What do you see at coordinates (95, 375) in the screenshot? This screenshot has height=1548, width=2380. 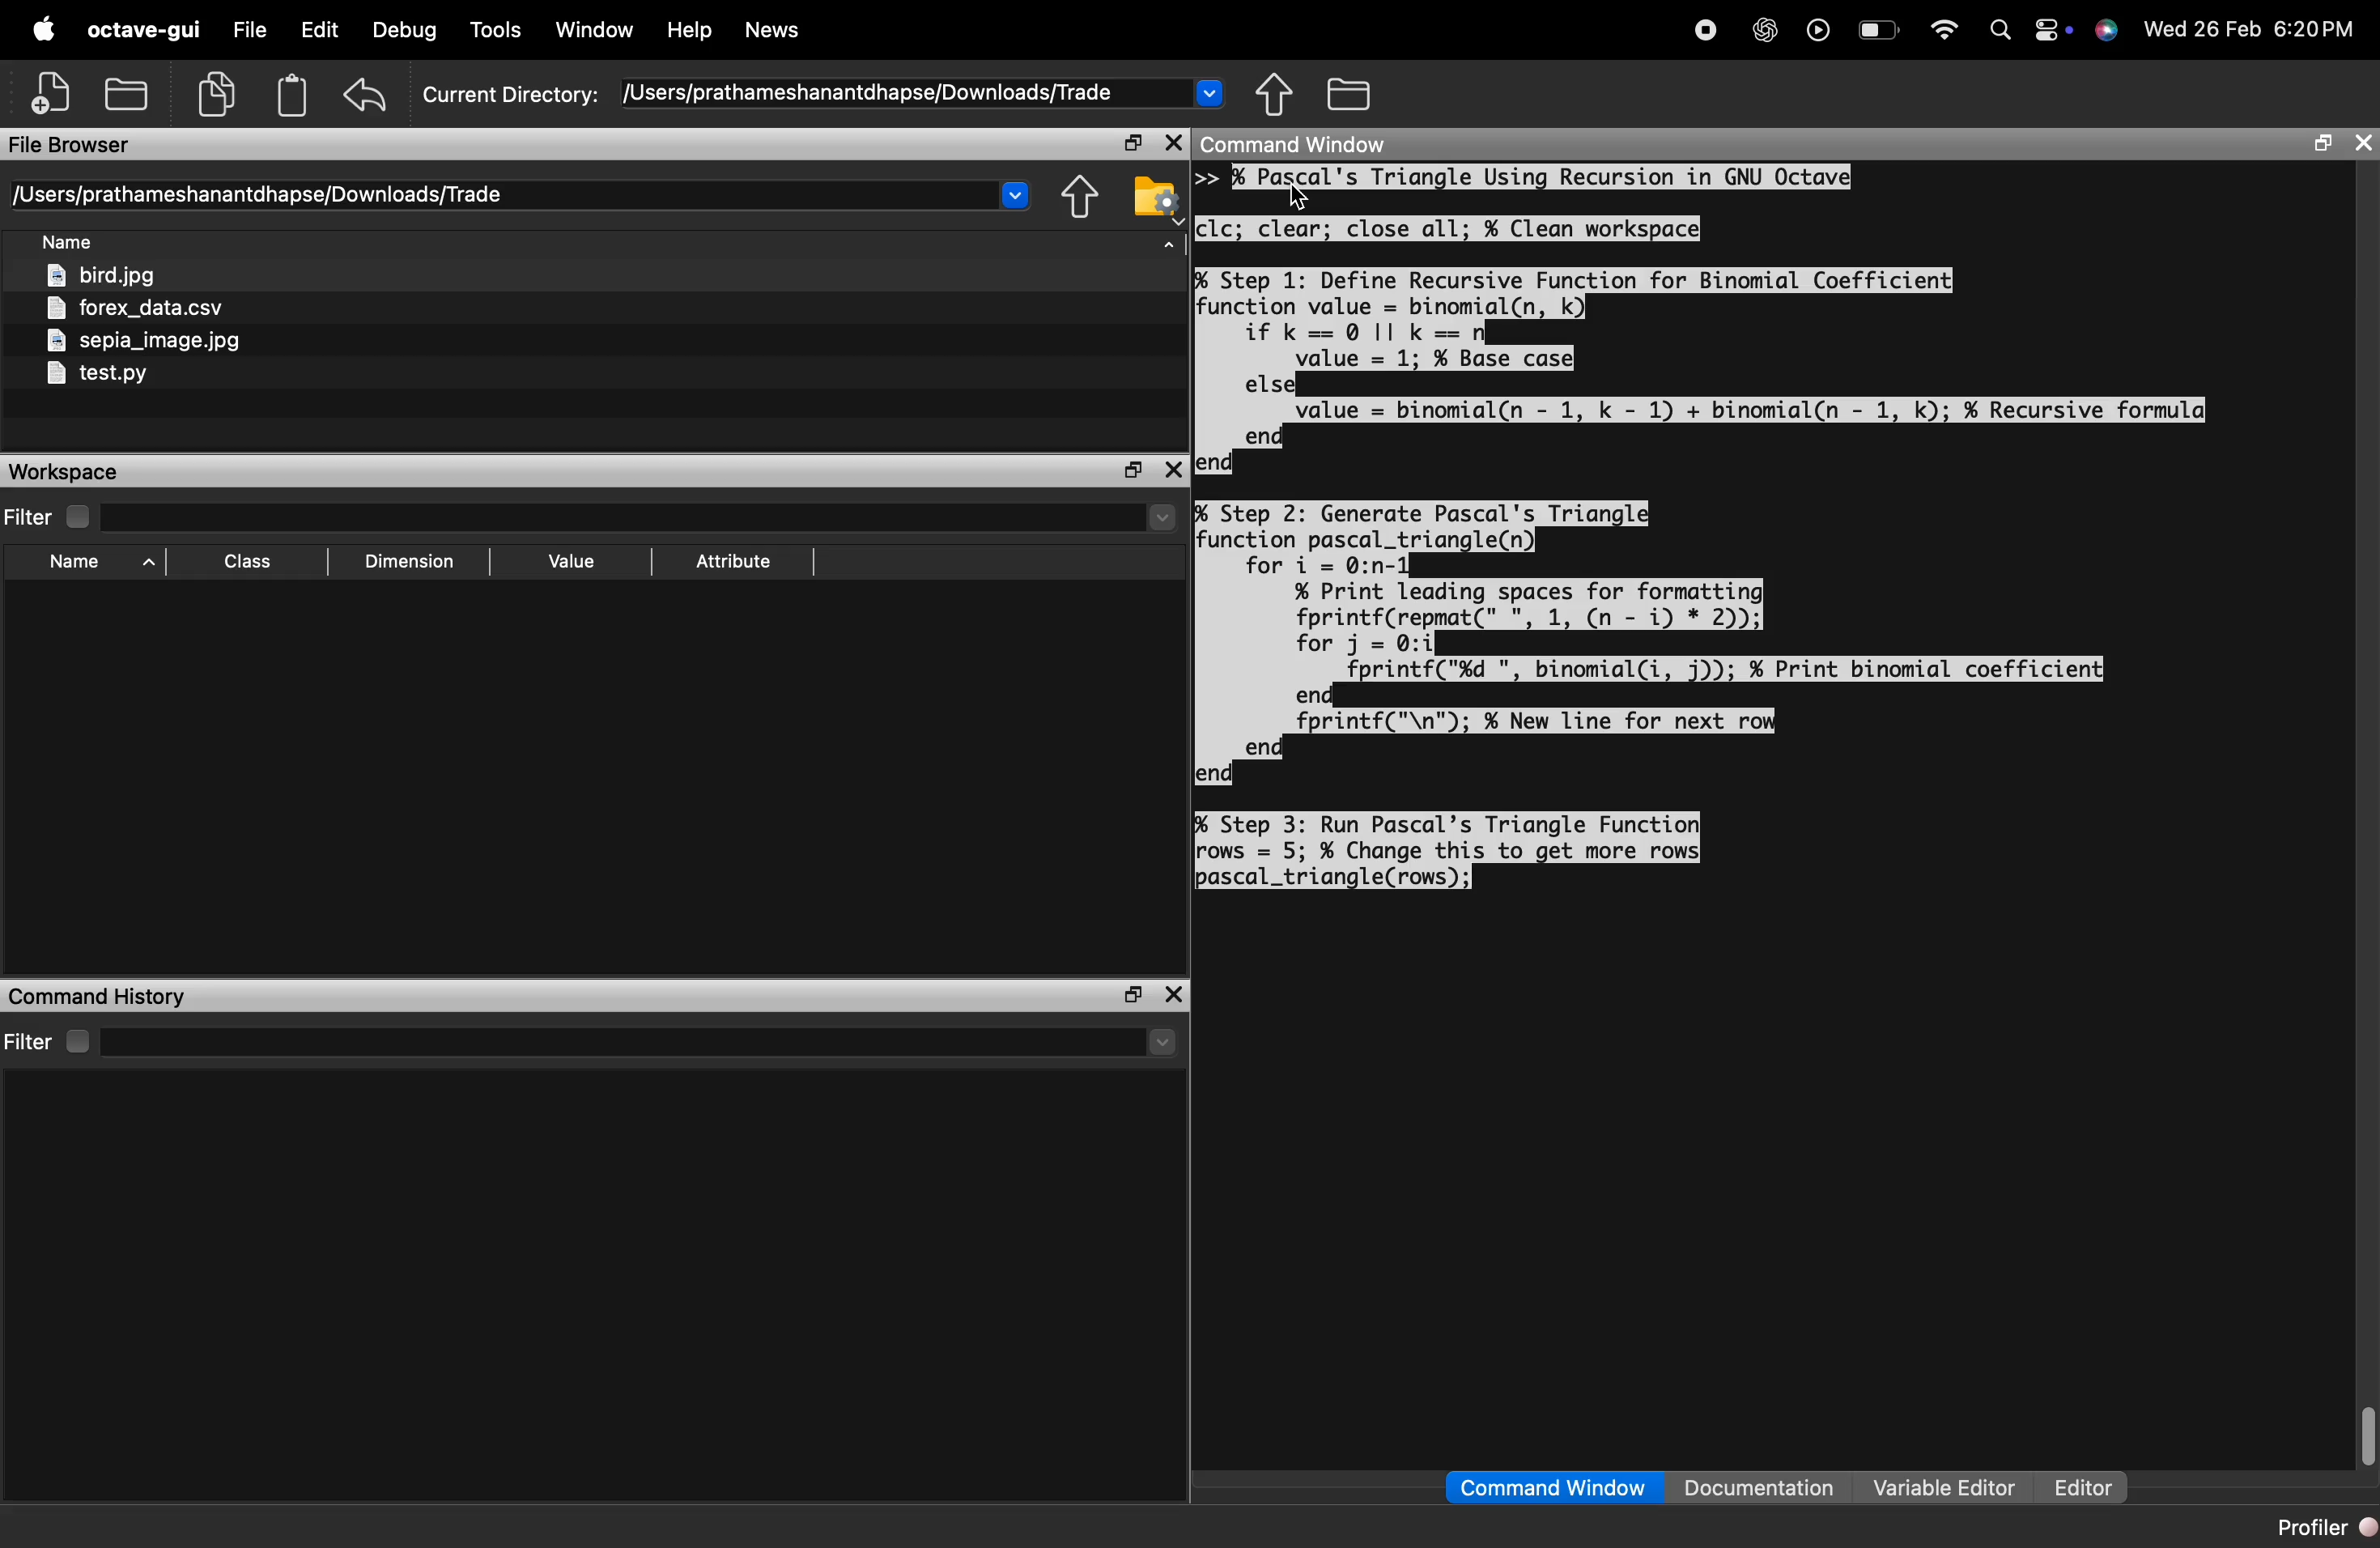 I see `test.py` at bounding box center [95, 375].